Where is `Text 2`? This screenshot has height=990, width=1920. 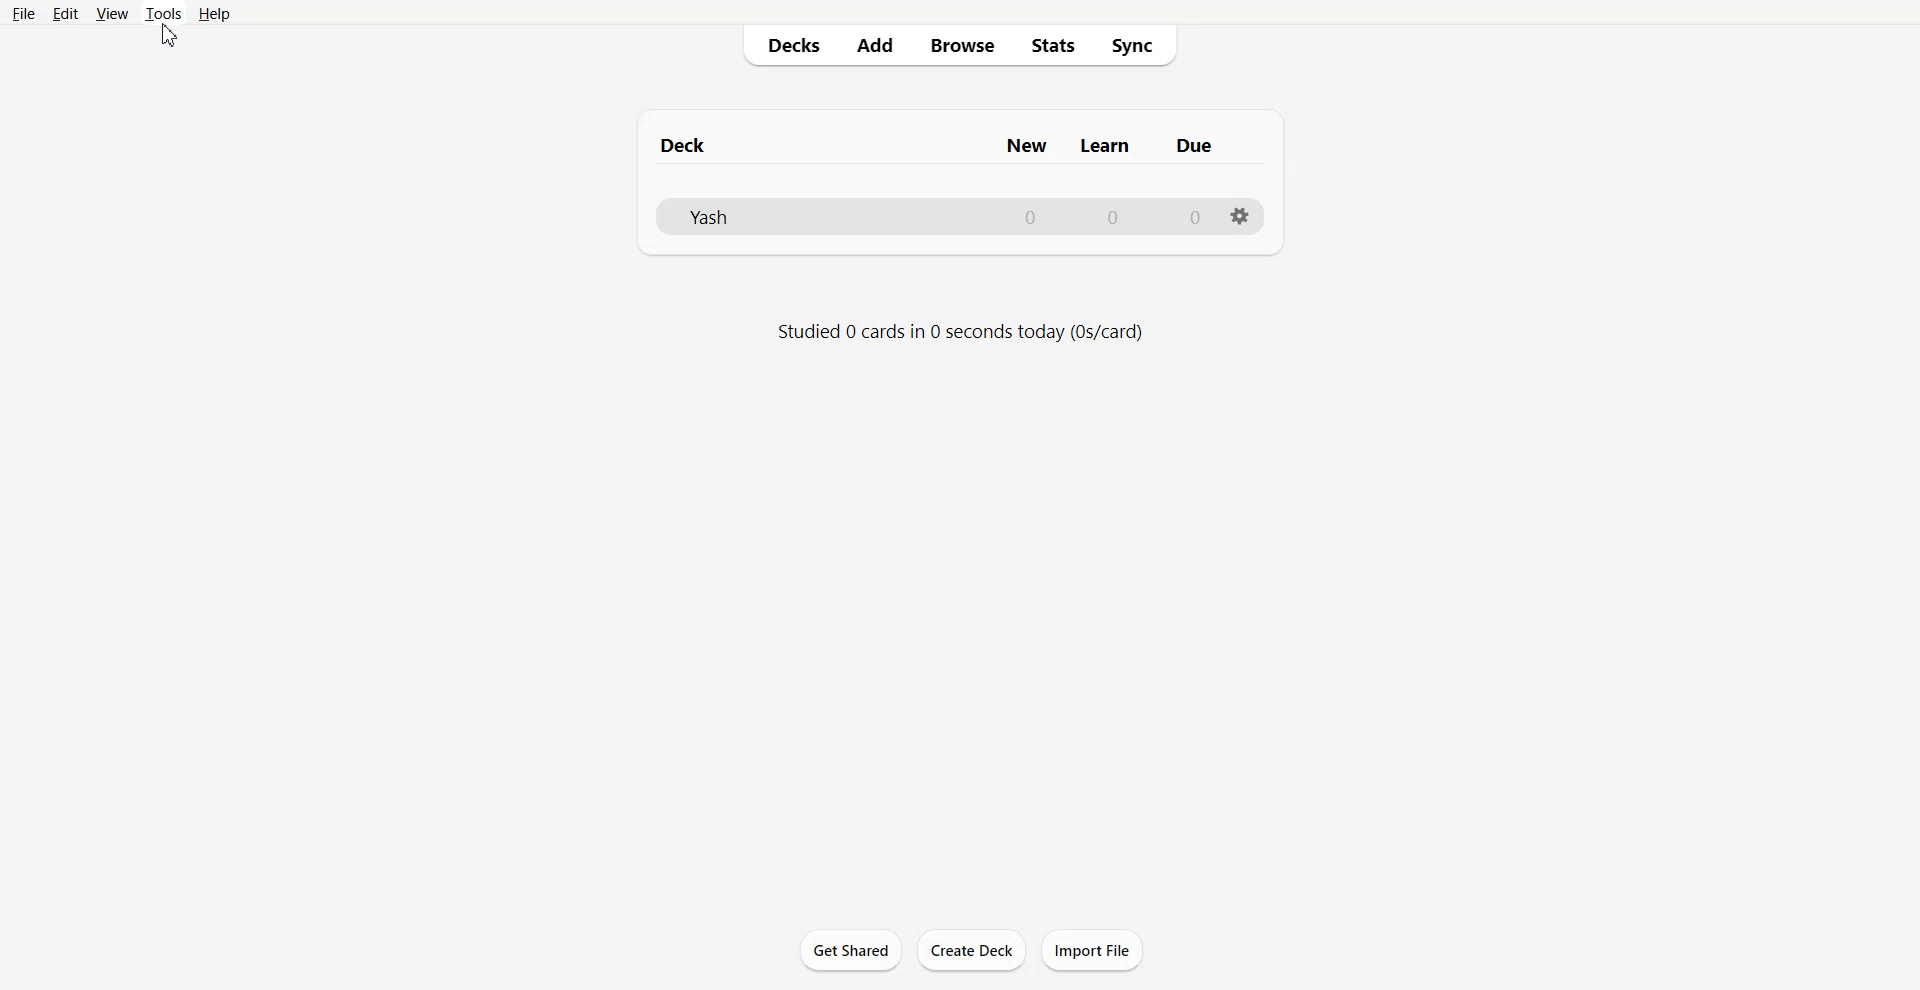 Text 2 is located at coordinates (959, 332).